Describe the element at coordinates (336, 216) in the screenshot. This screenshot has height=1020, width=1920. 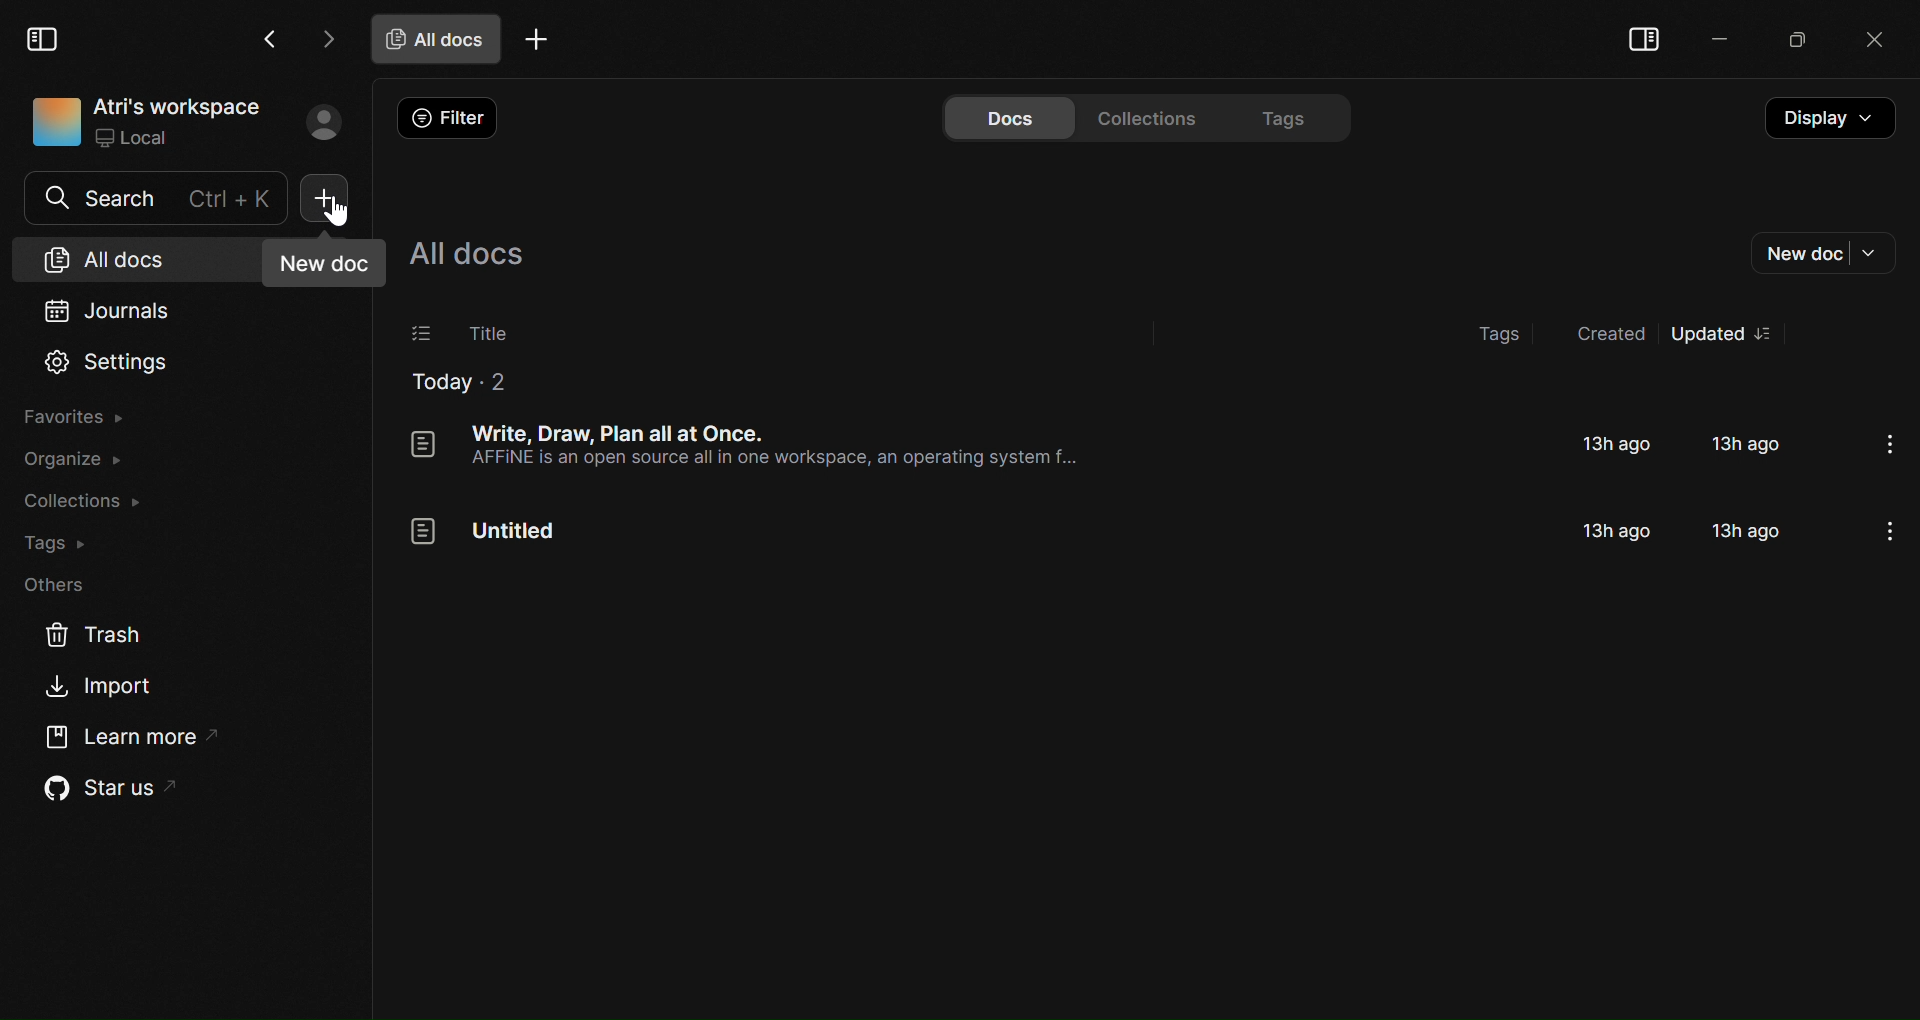
I see `cursor` at that location.